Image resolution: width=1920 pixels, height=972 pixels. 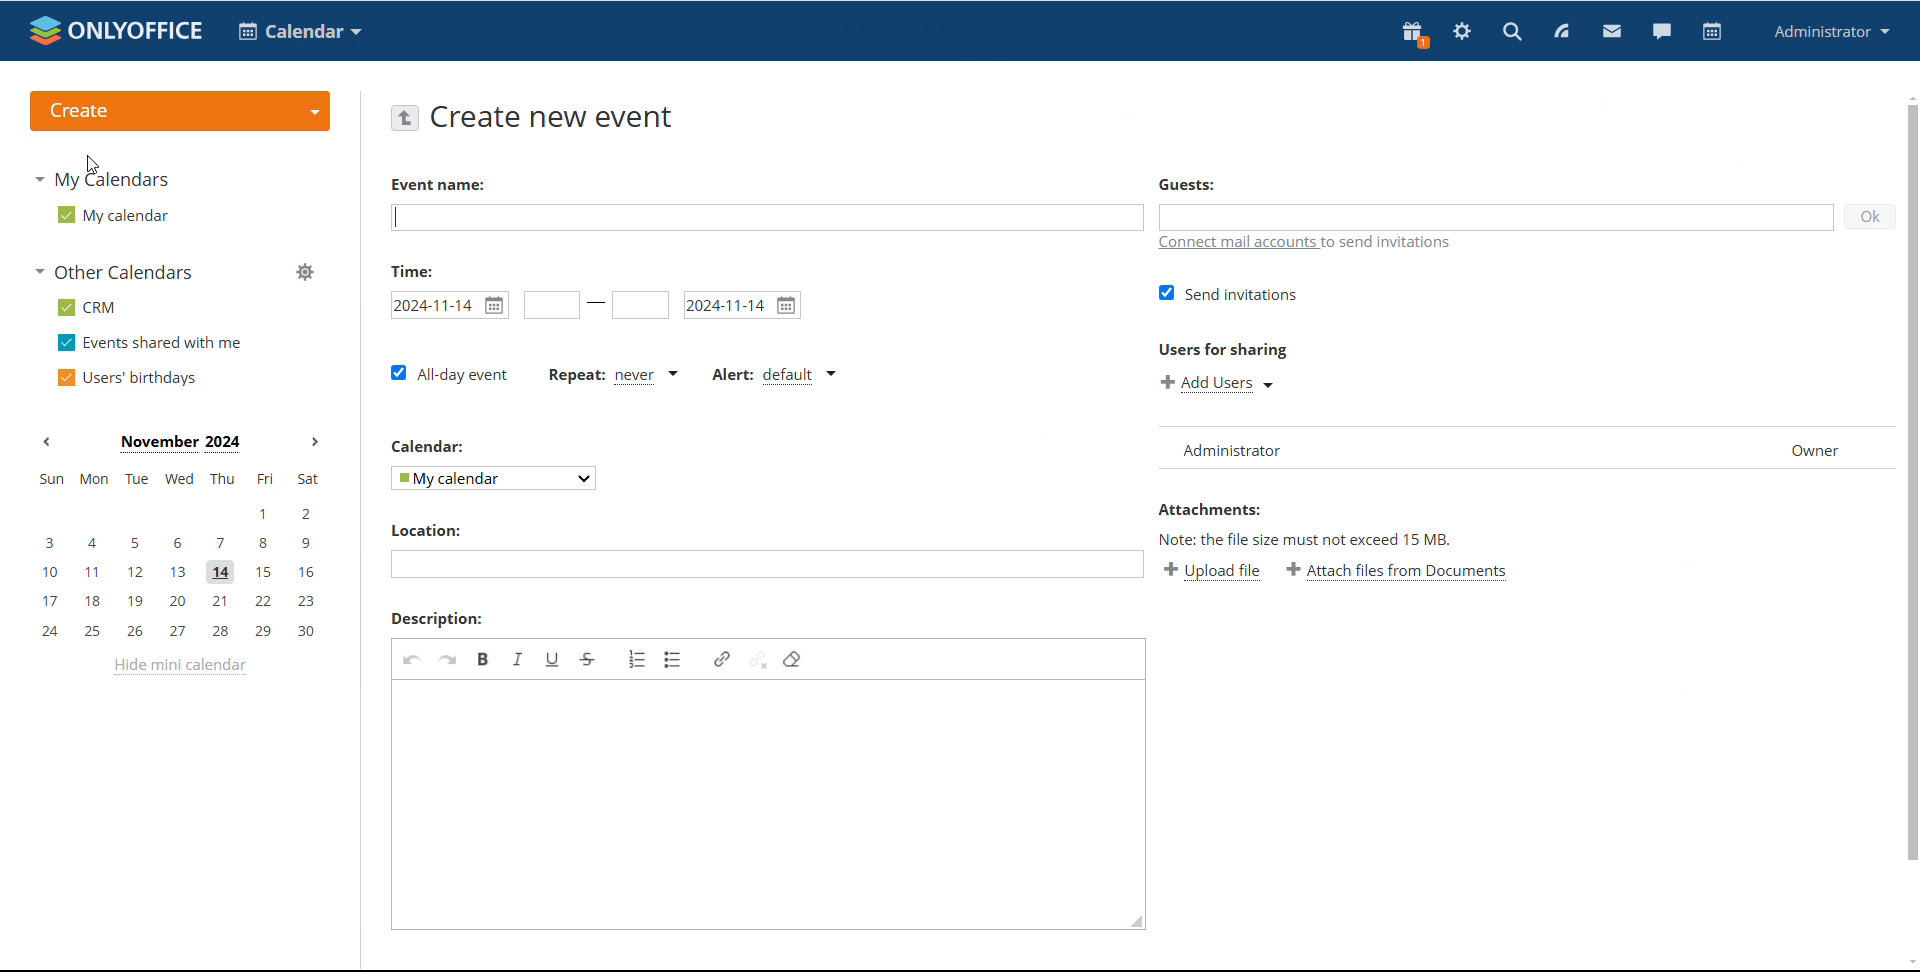 I want to click on Attachments, so click(x=1208, y=509).